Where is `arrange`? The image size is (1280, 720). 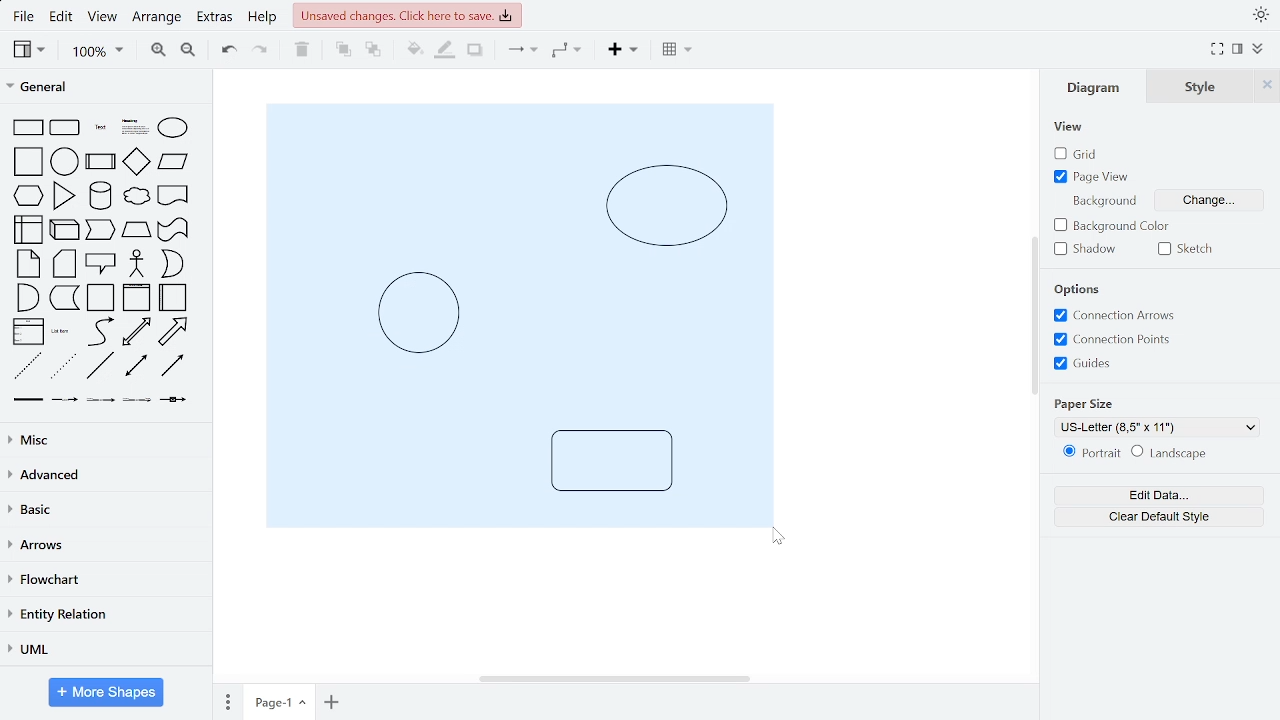 arrange is located at coordinates (159, 17).